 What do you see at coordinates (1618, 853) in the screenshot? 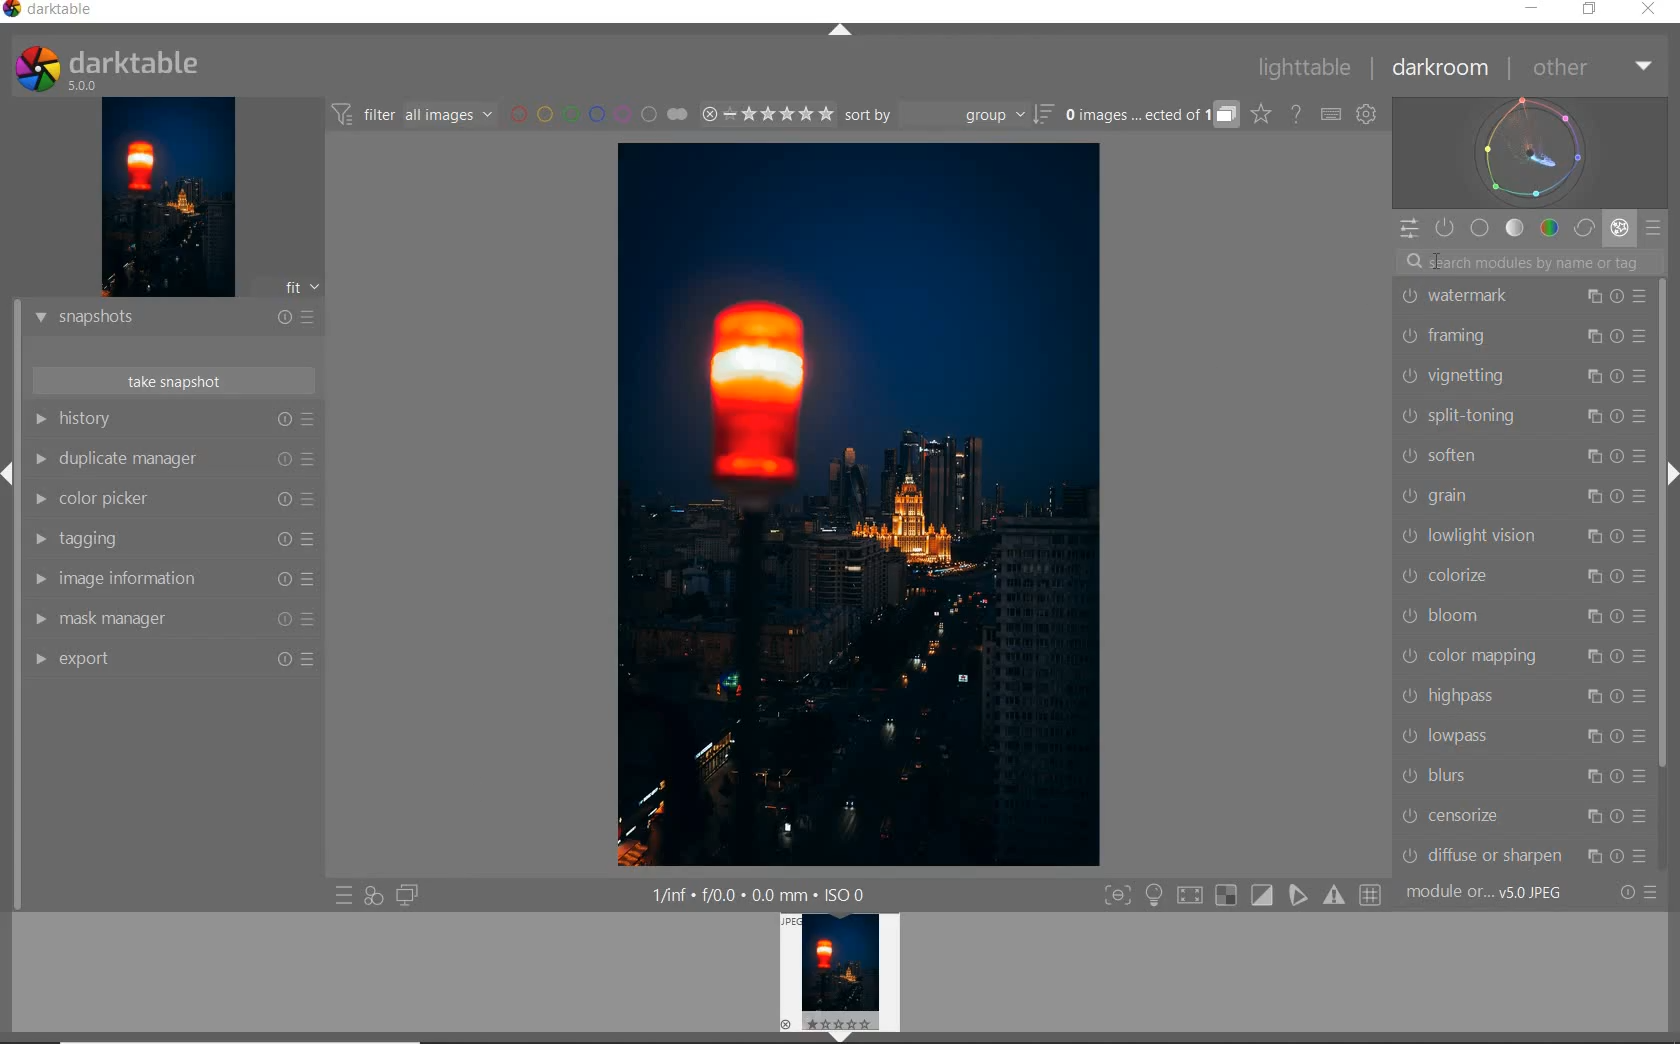
I see `Reset` at bounding box center [1618, 853].